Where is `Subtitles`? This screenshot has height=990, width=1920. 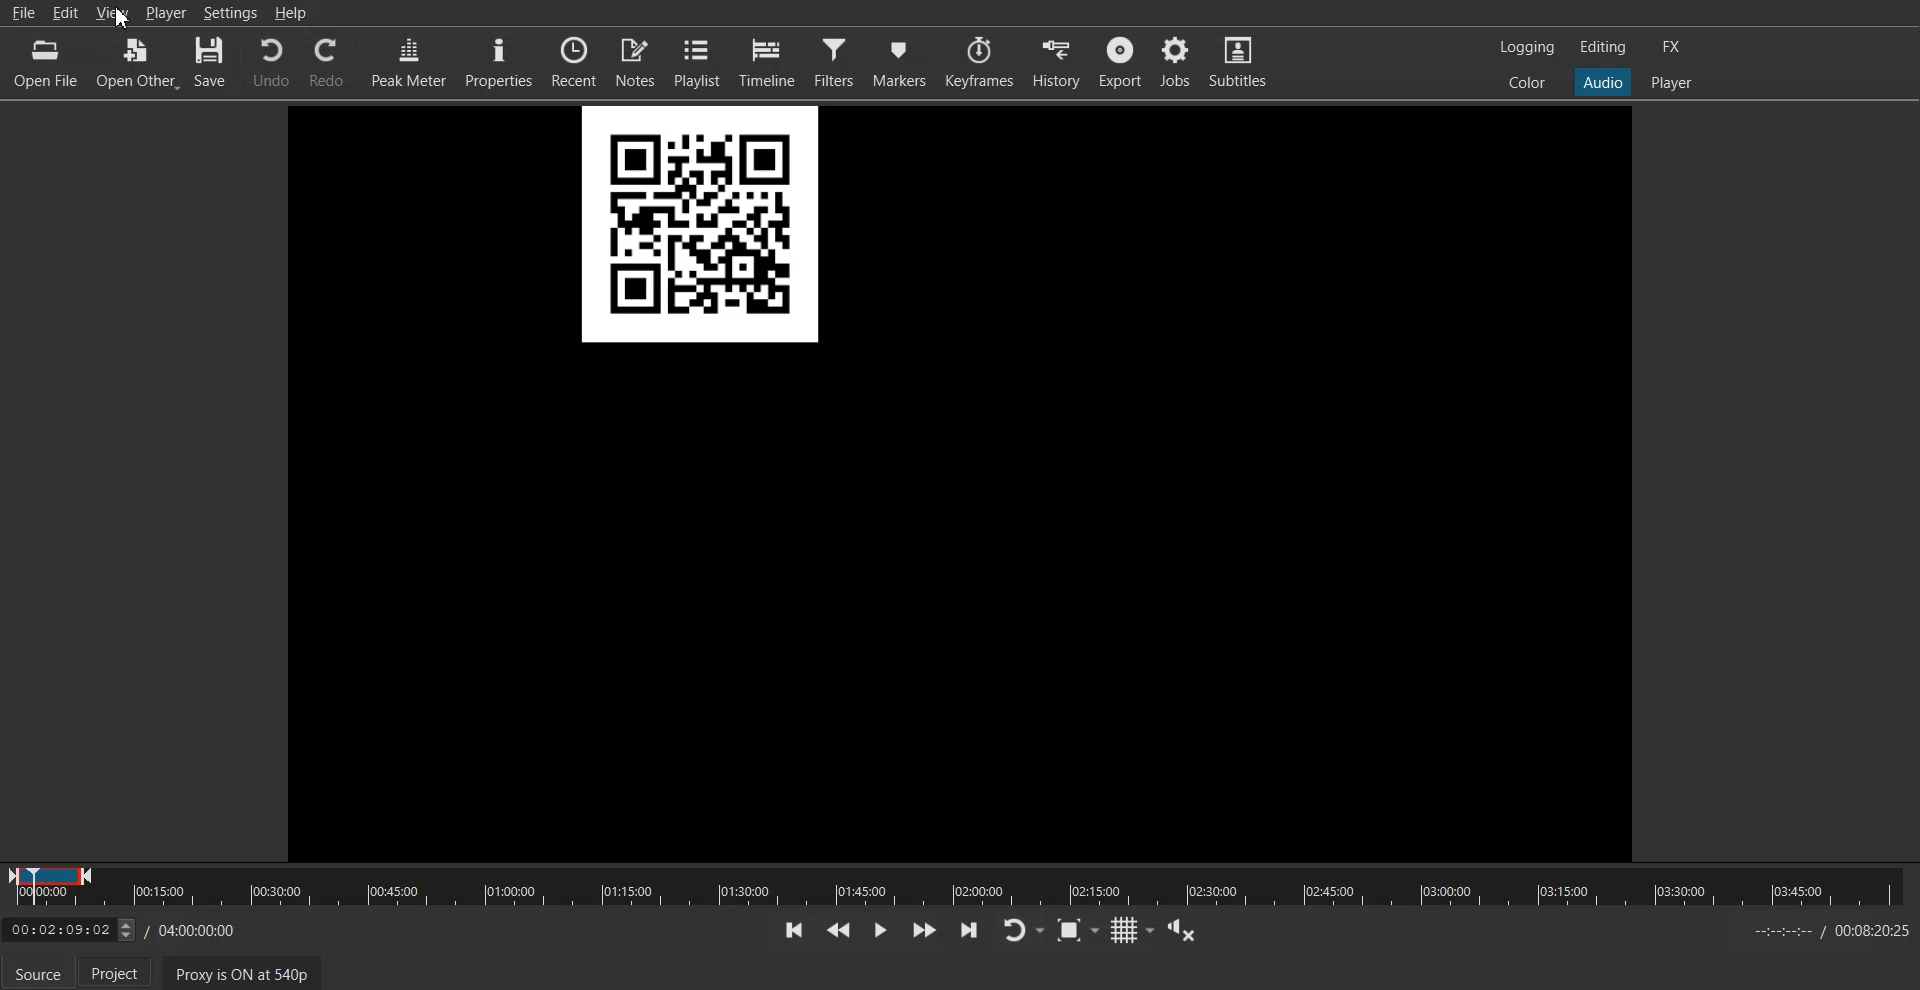 Subtitles is located at coordinates (1238, 64).